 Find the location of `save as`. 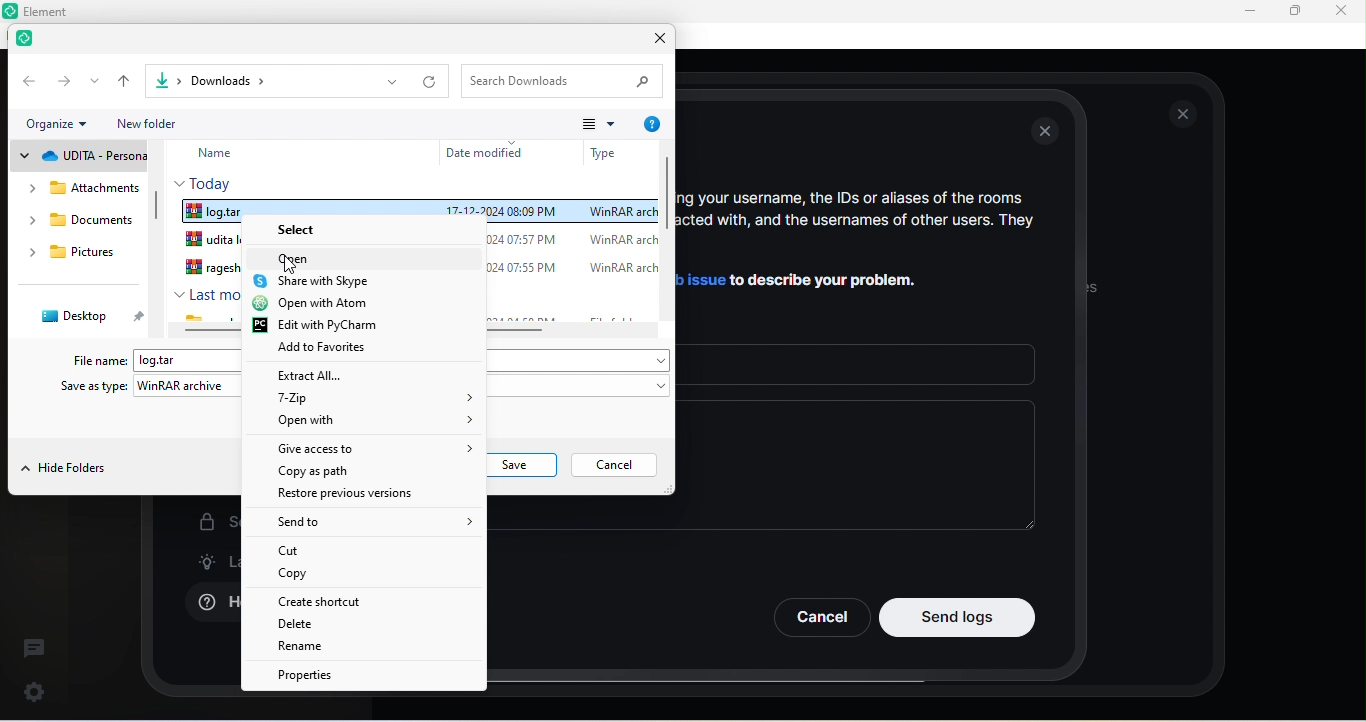

save as is located at coordinates (92, 387).